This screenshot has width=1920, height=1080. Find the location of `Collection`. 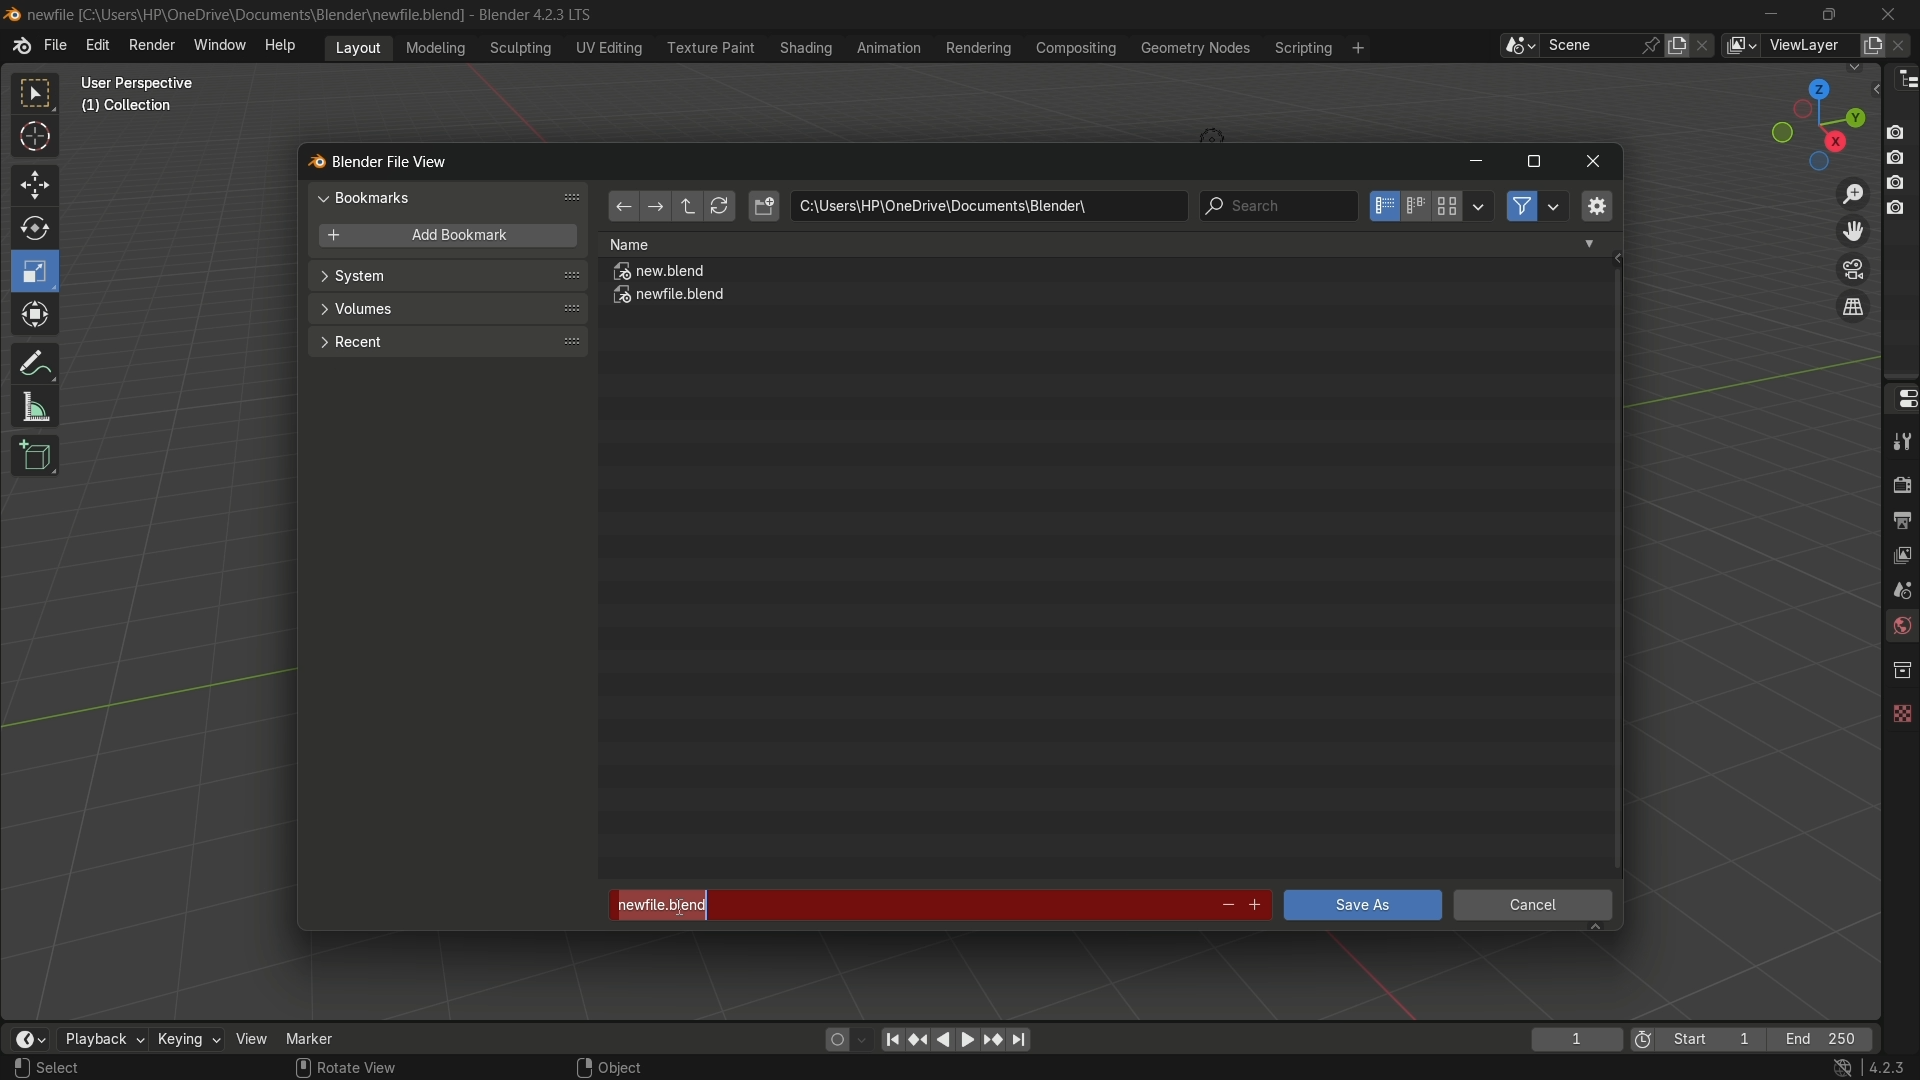

Collection is located at coordinates (130, 110).